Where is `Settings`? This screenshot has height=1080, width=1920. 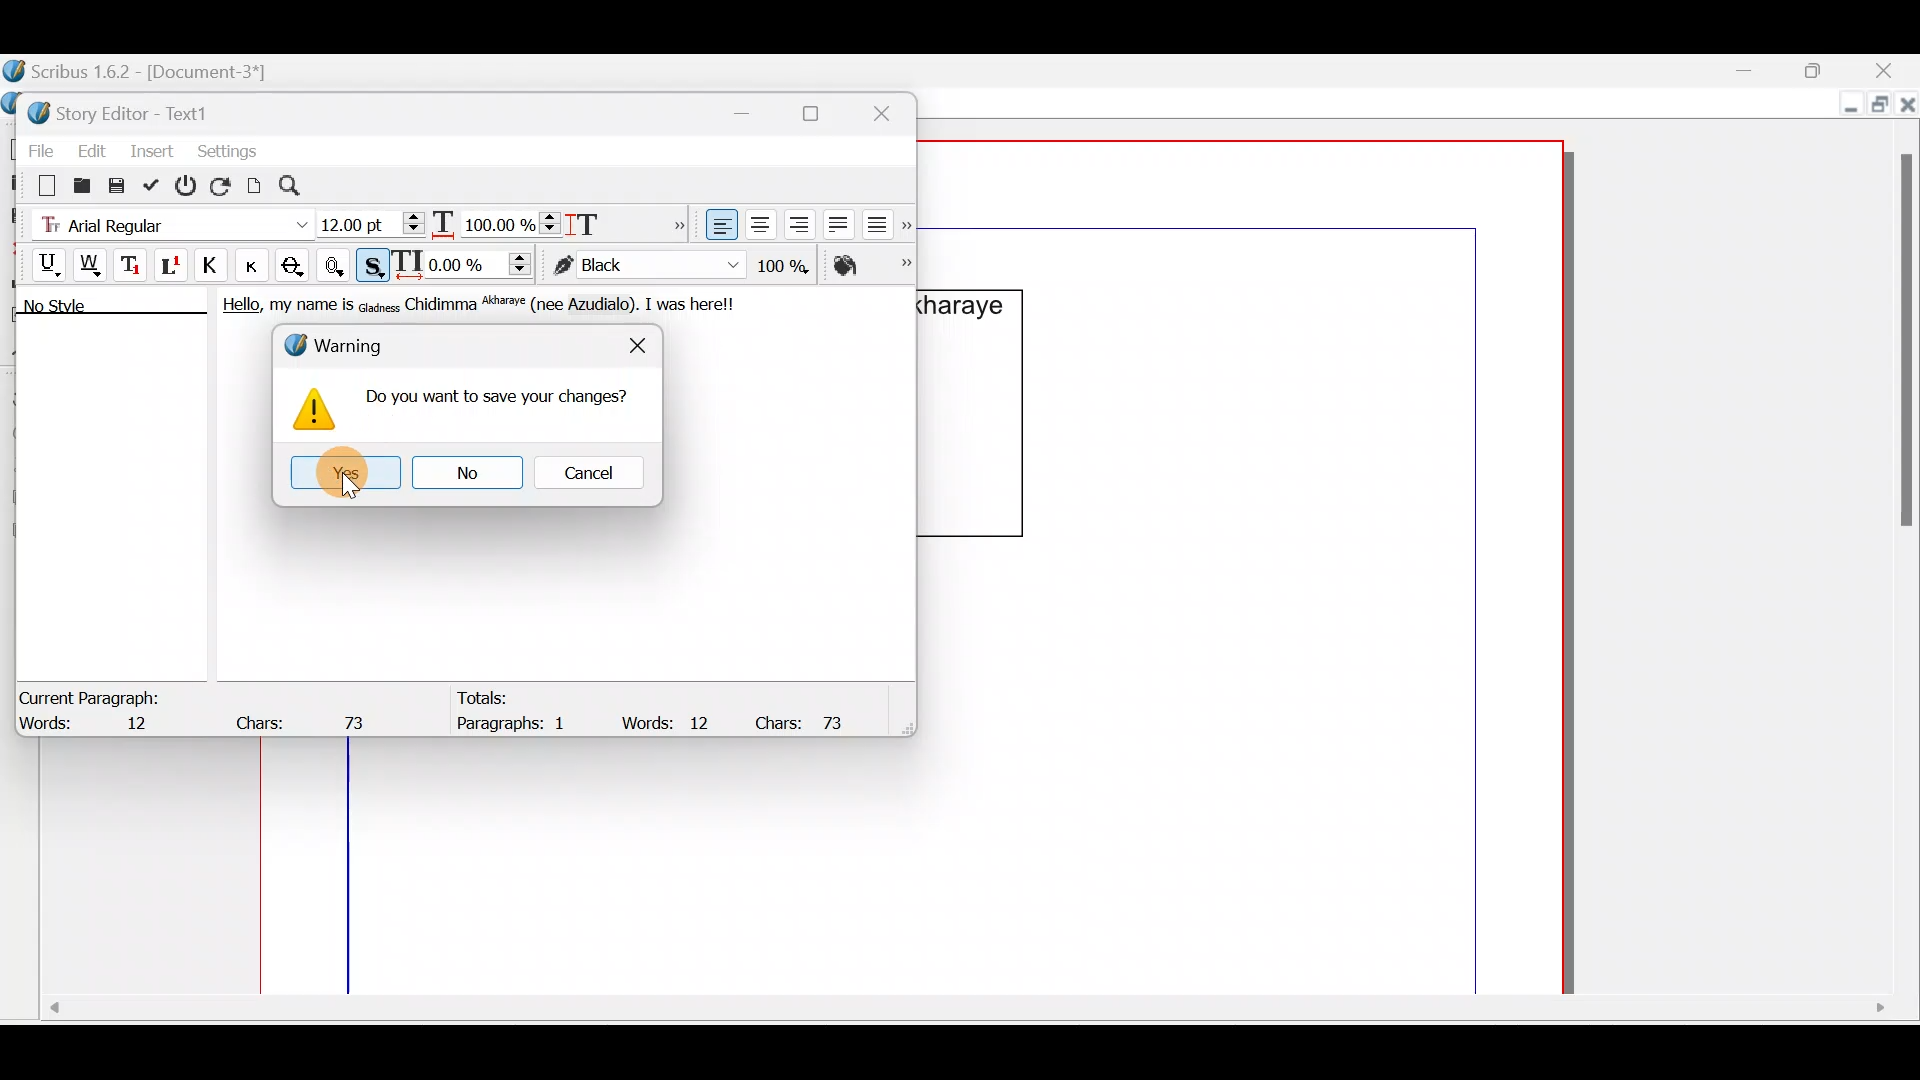
Settings is located at coordinates (227, 149).